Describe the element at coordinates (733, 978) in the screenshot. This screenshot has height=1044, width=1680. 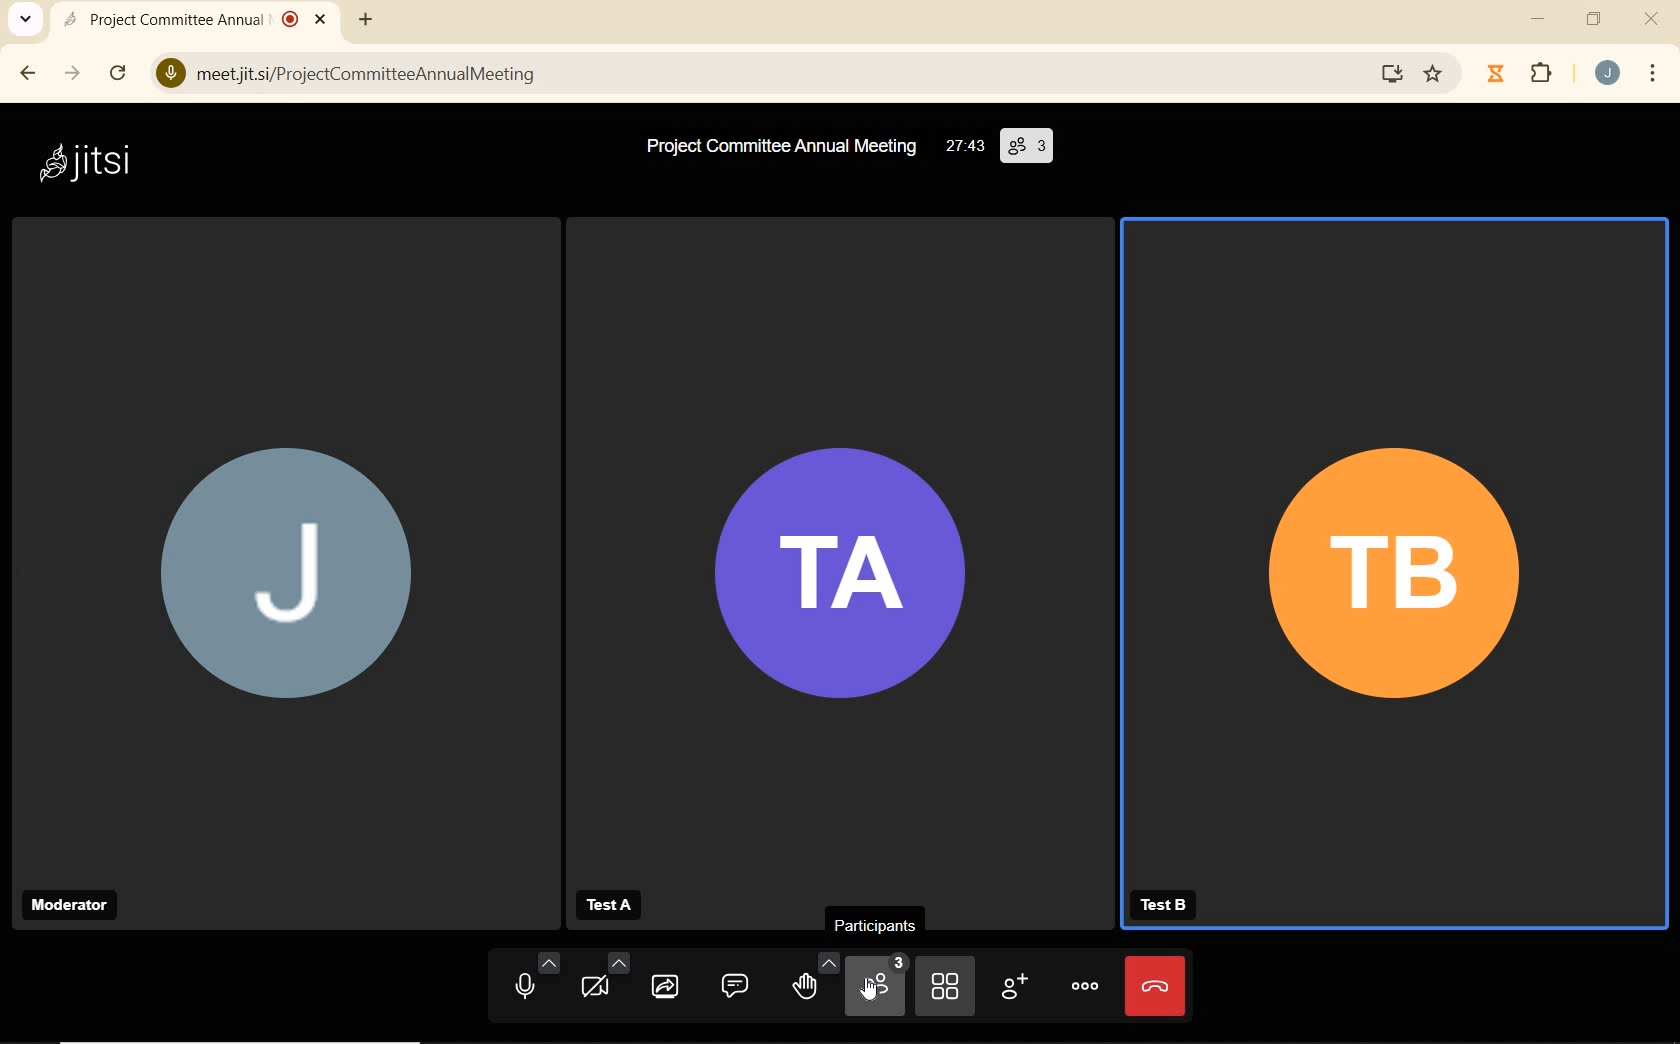
I see `OPEN CHAT` at that location.